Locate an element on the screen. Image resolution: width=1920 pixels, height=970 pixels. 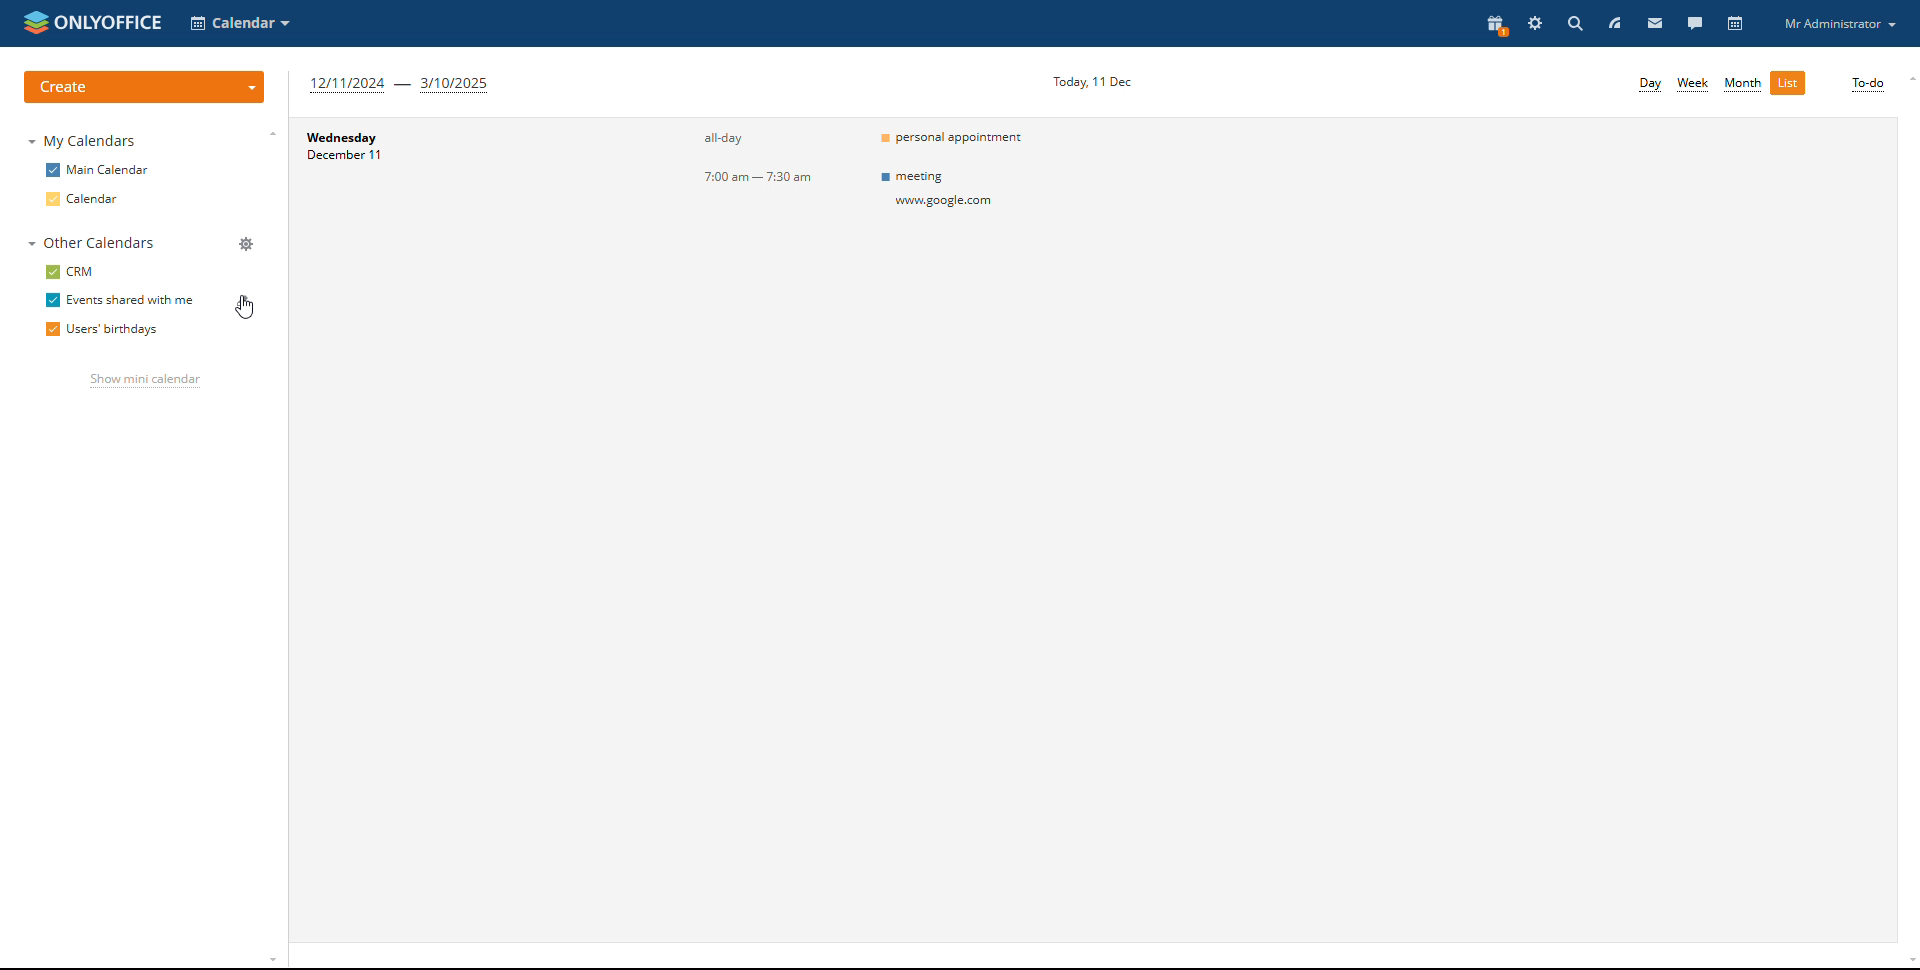
manage is located at coordinates (247, 245).